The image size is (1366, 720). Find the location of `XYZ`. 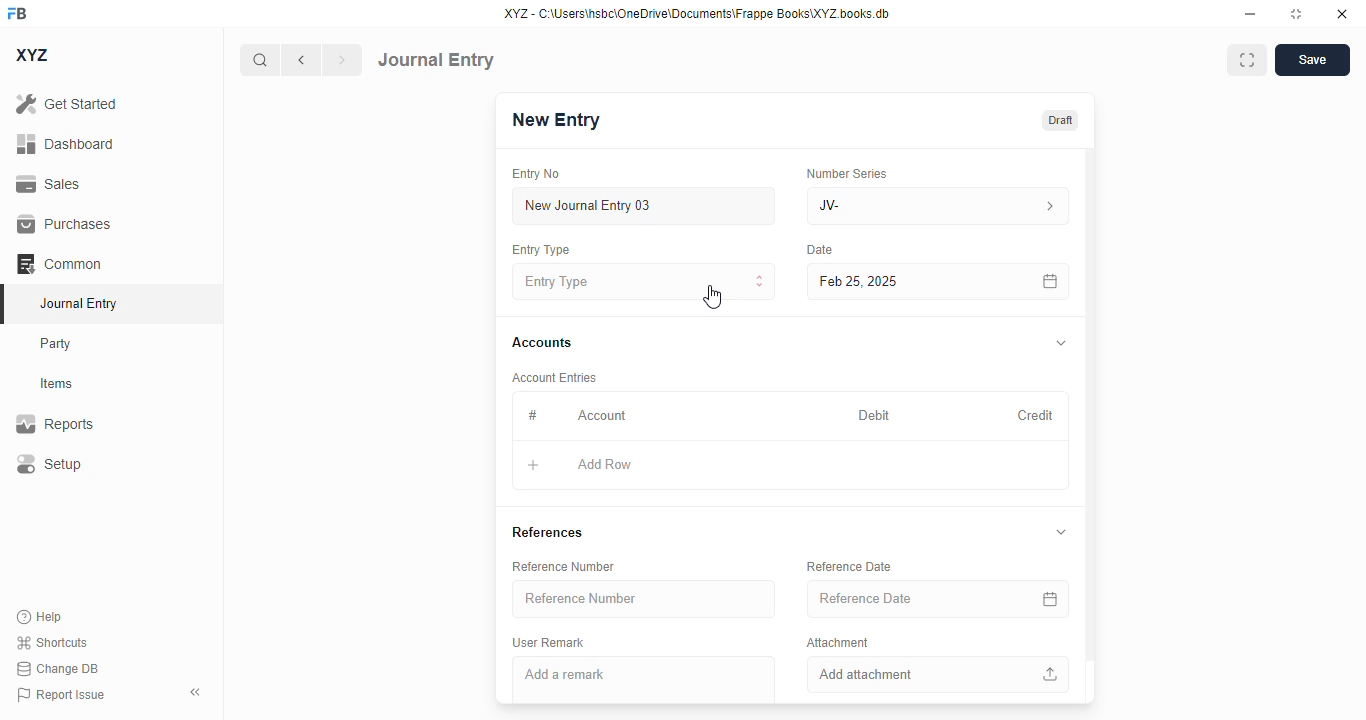

XYZ is located at coordinates (33, 55).